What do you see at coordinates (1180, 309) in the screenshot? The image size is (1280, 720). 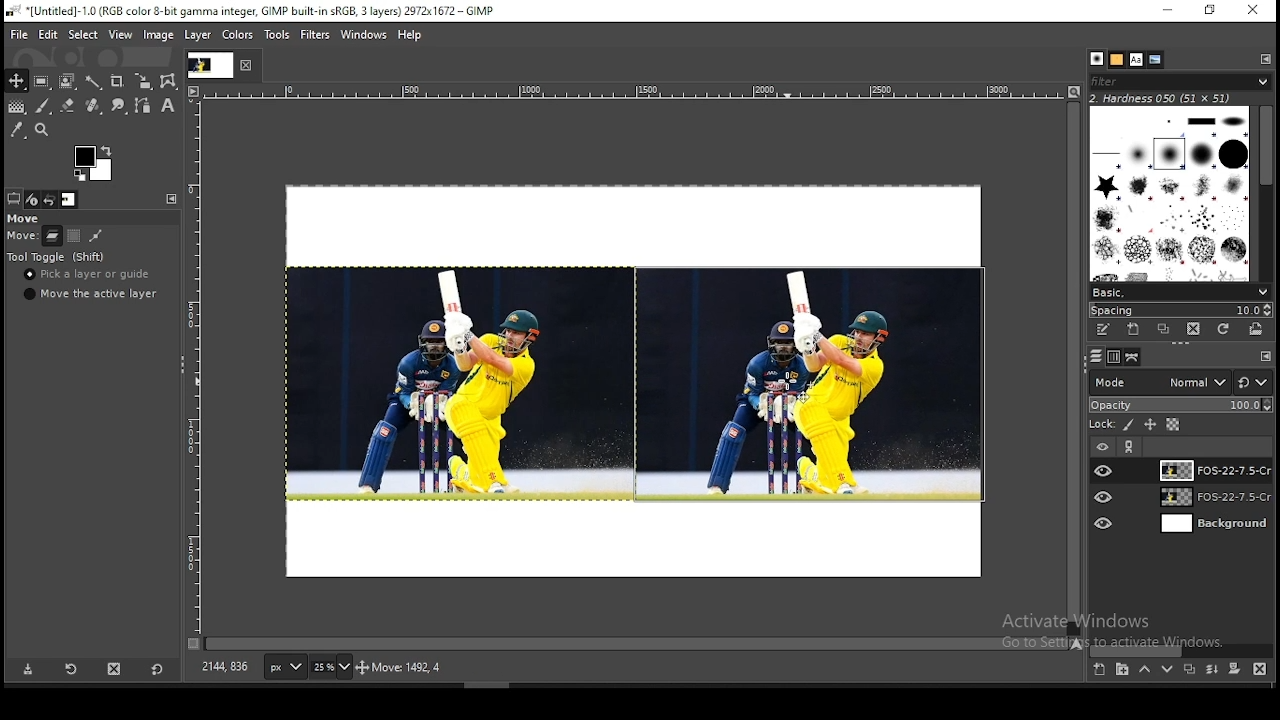 I see `spacing` at bounding box center [1180, 309].